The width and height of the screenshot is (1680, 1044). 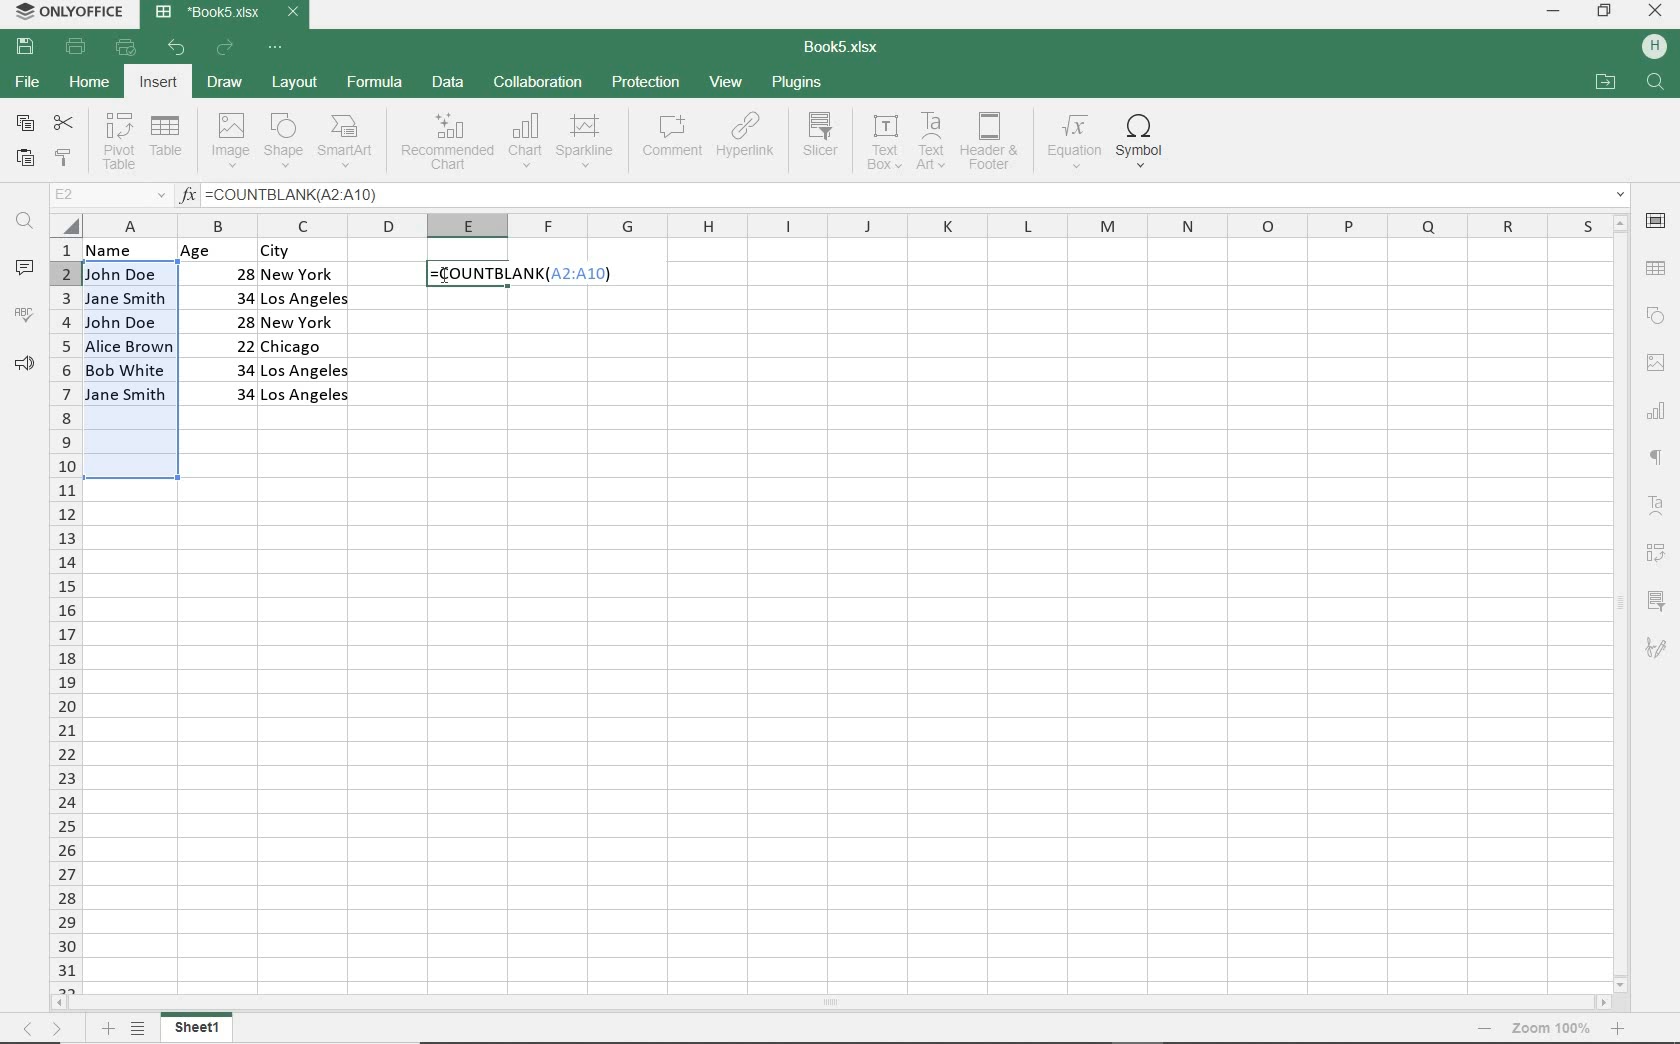 What do you see at coordinates (177, 48) in the screenshot?
I see `UNDO` at bounding box center [177, 48].